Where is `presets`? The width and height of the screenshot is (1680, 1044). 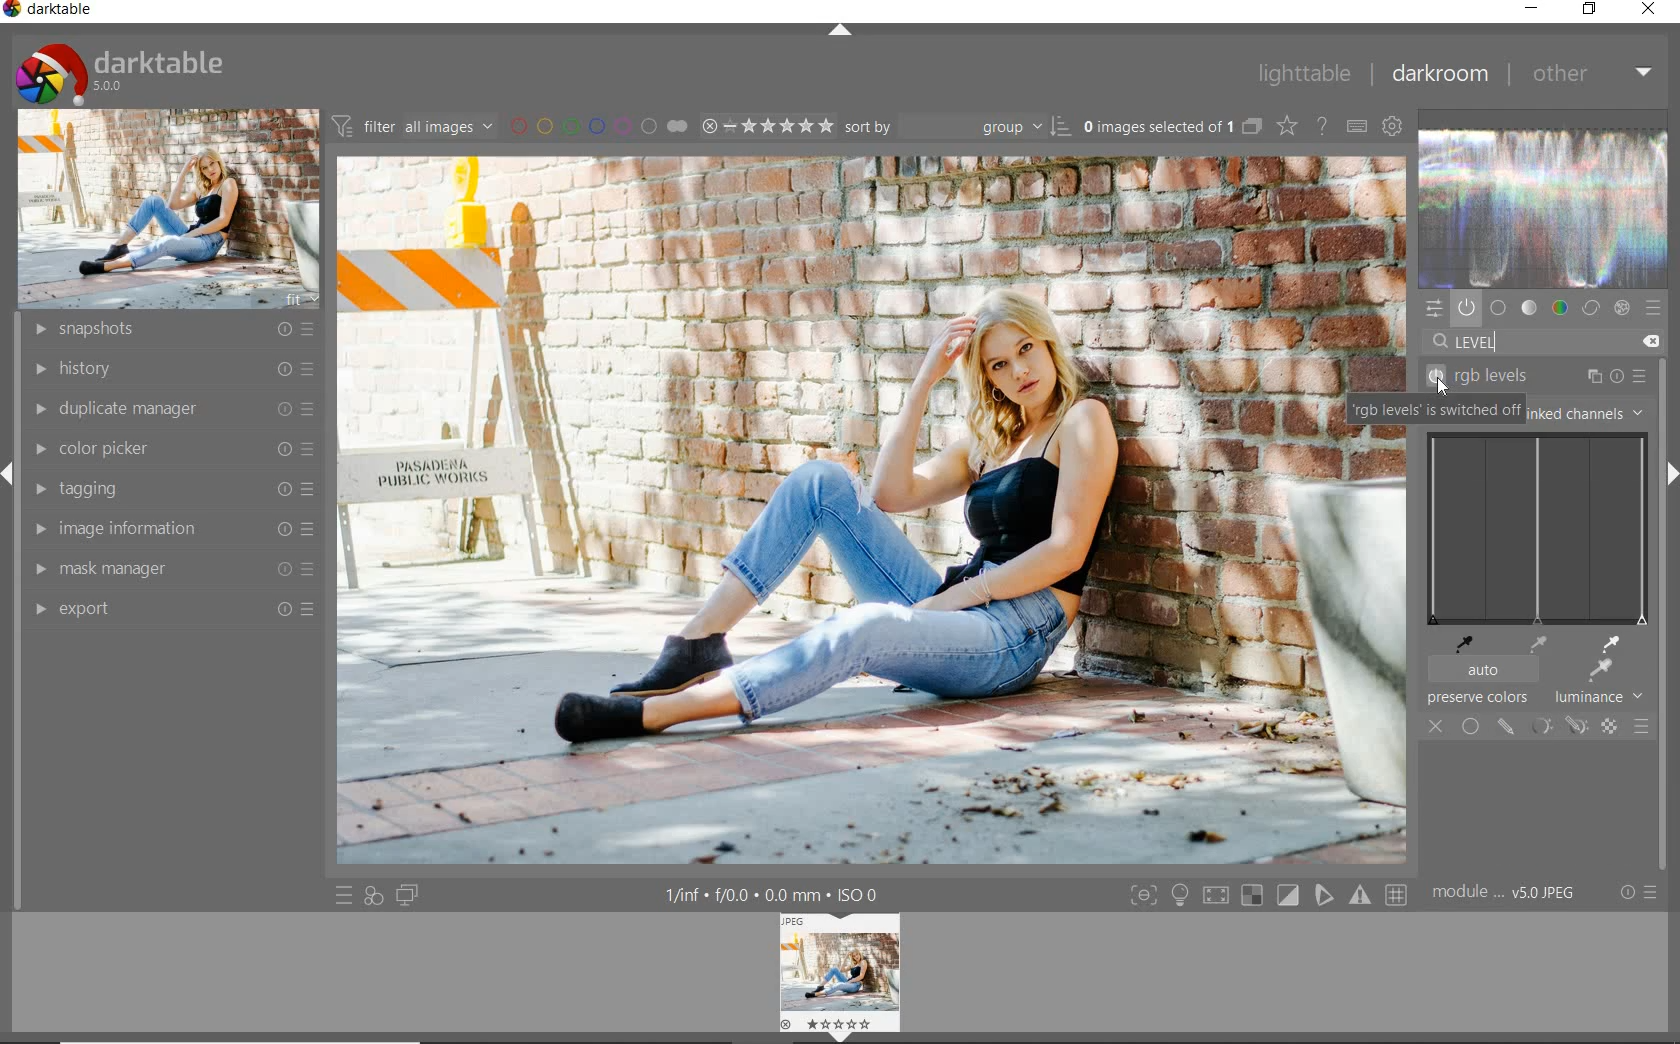
presets is located at coordinates (1656, 306).